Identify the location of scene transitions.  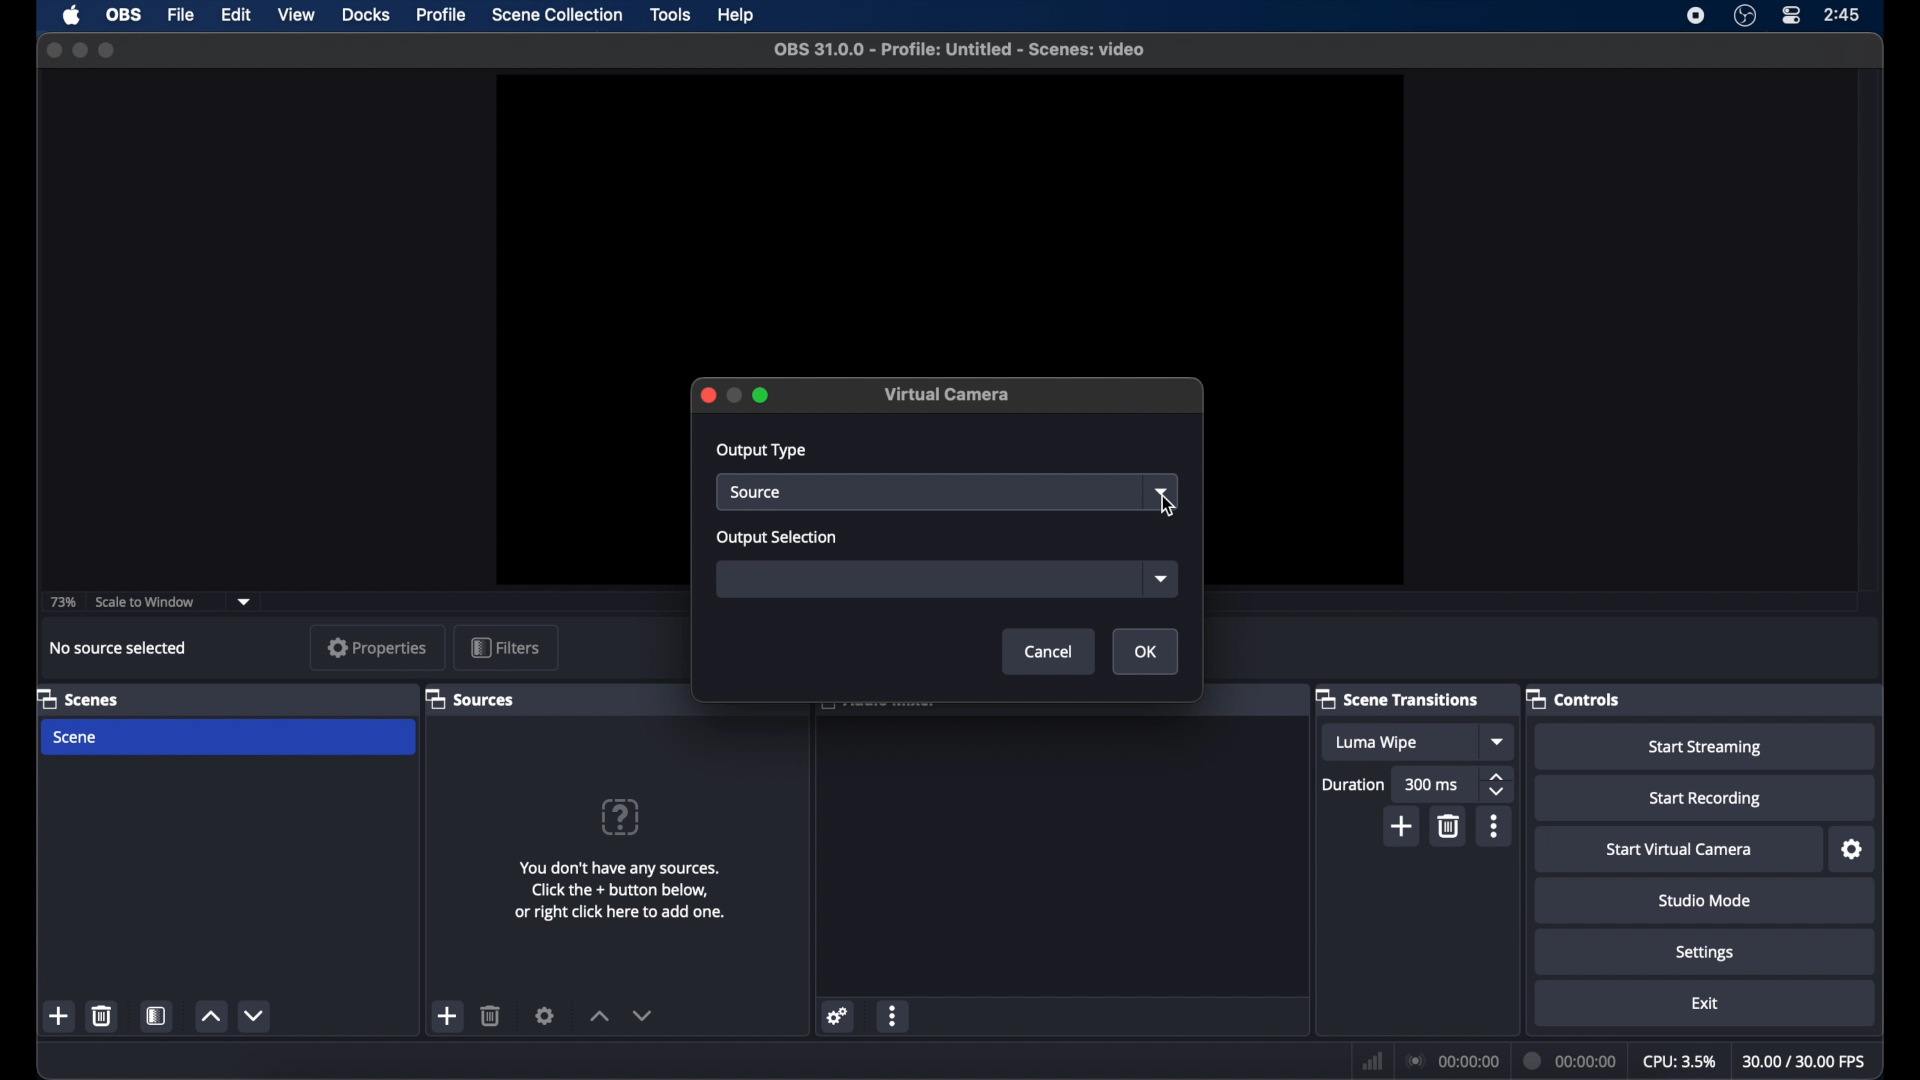
(1397, 700).